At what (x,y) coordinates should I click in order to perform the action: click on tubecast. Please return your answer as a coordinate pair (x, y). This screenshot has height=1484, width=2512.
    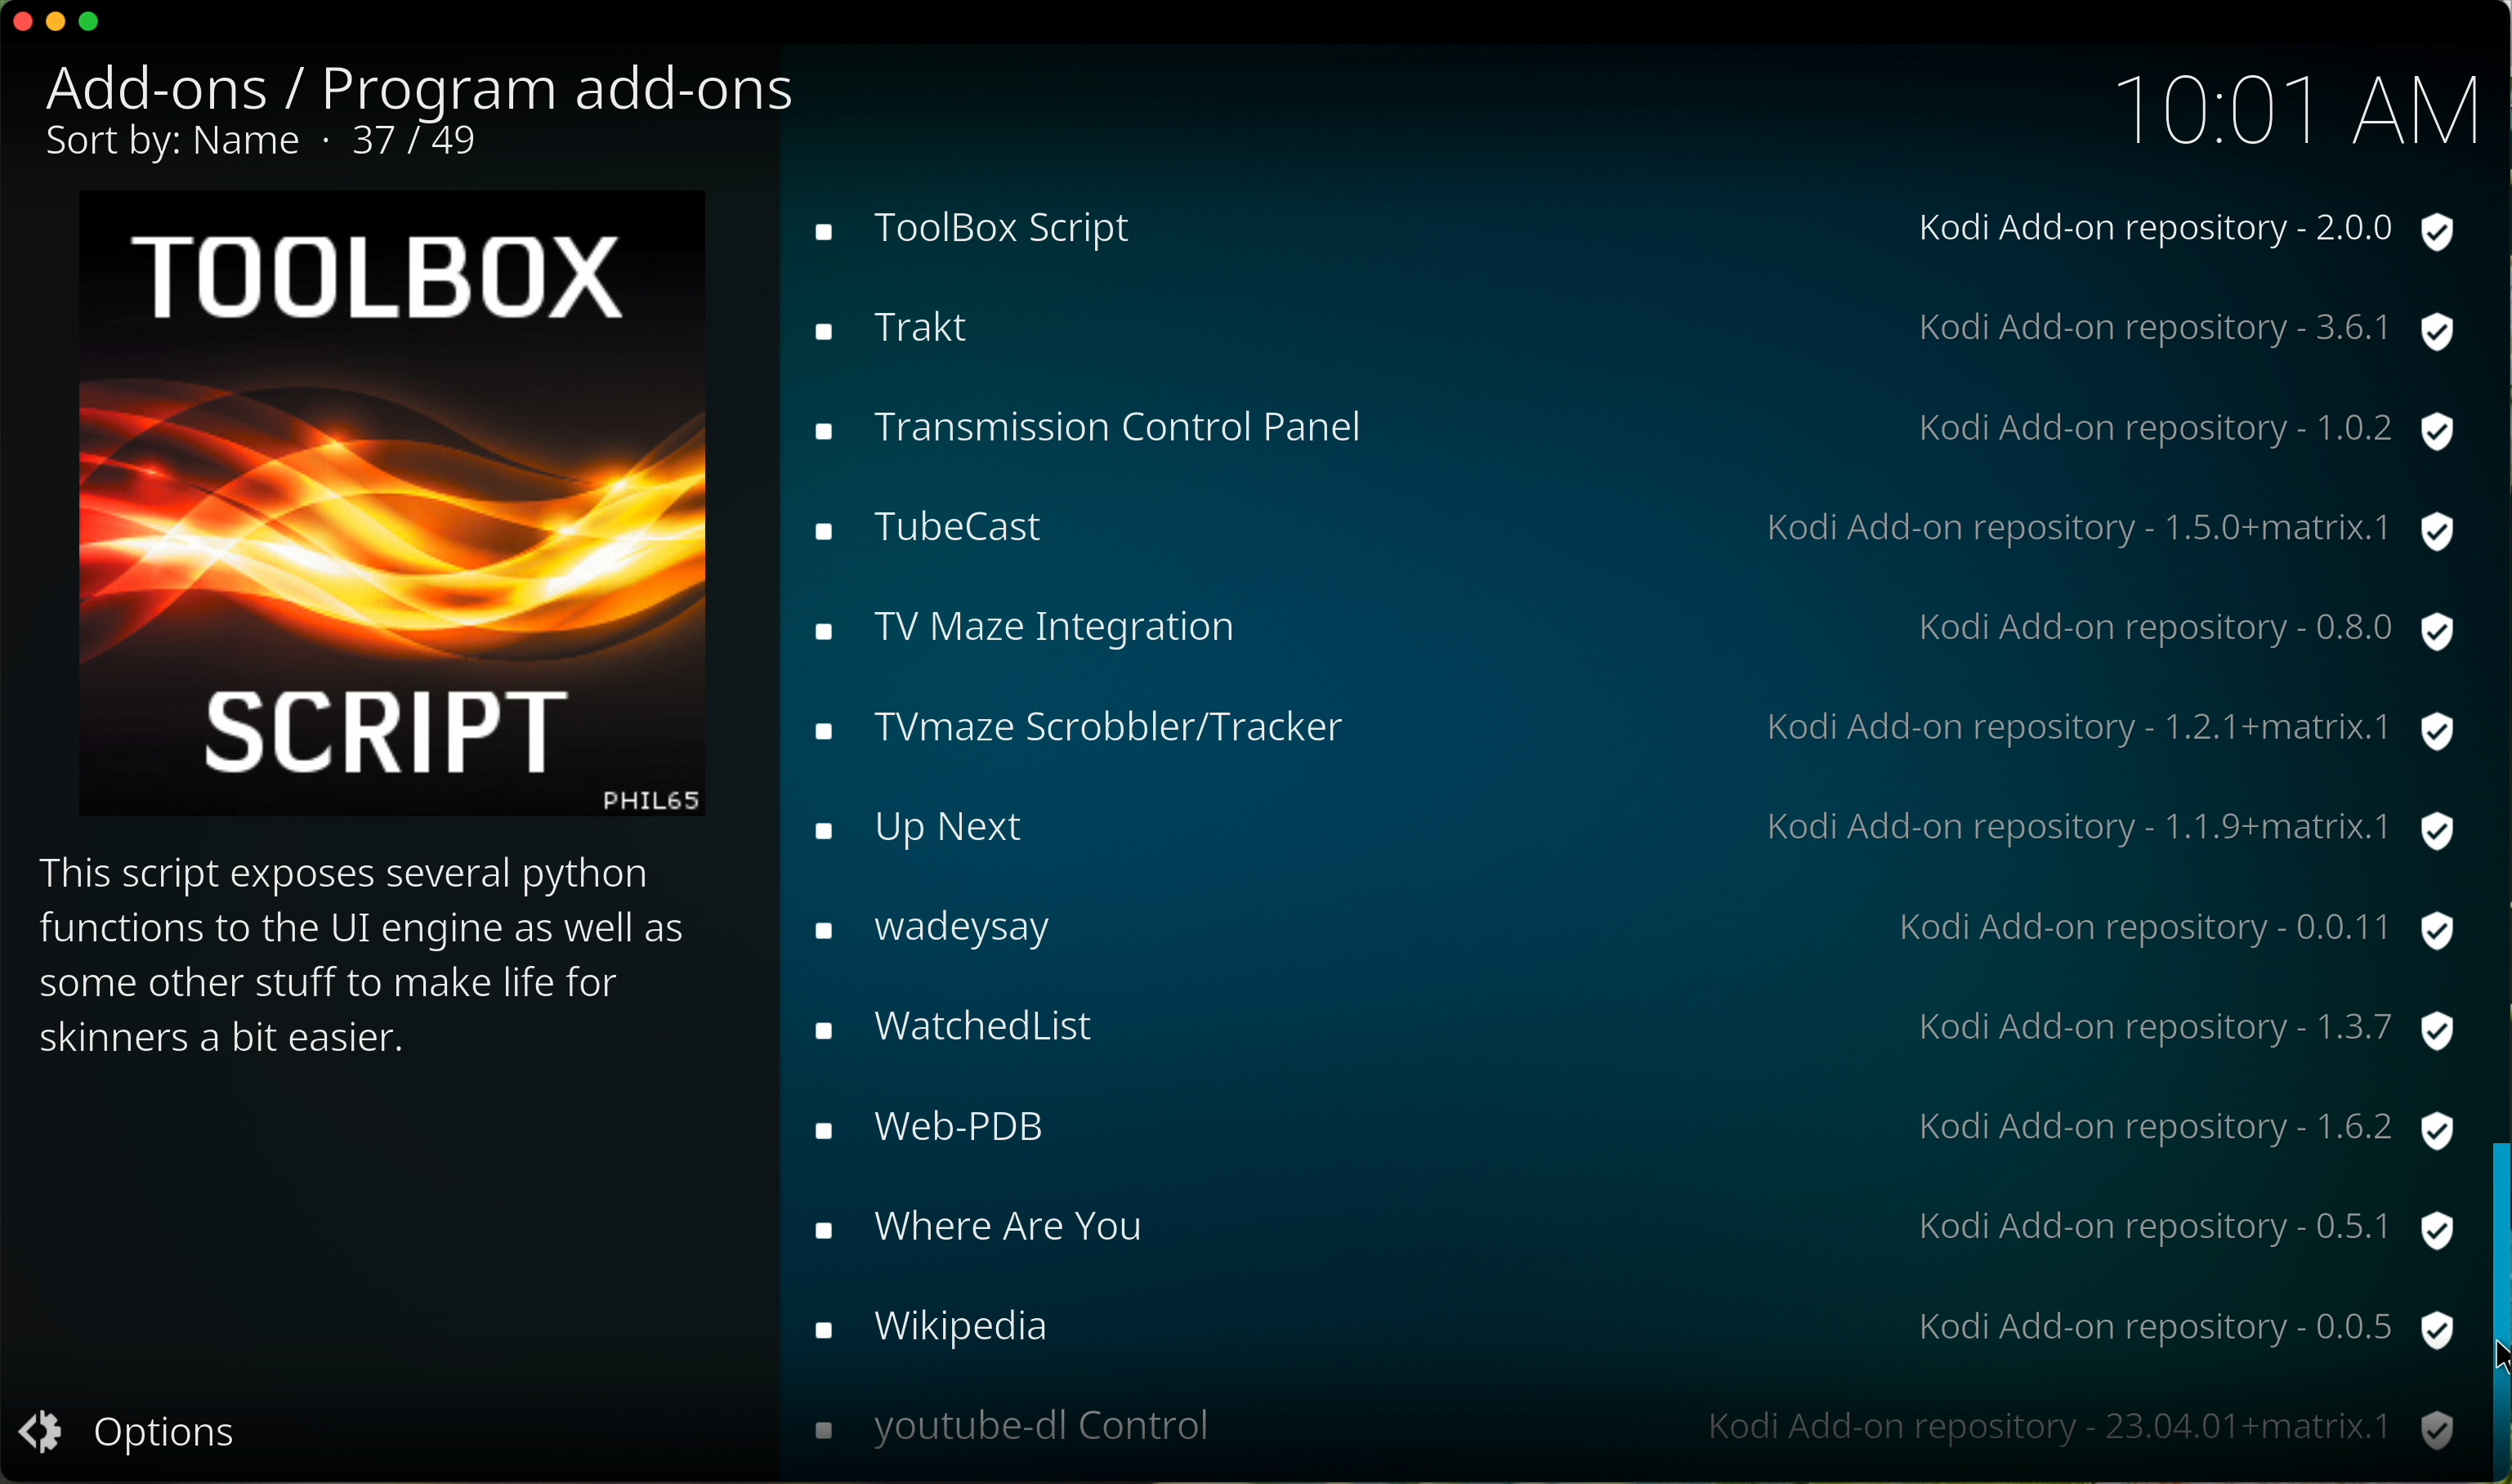
    Looking at the image, I should click on (1628, 533).